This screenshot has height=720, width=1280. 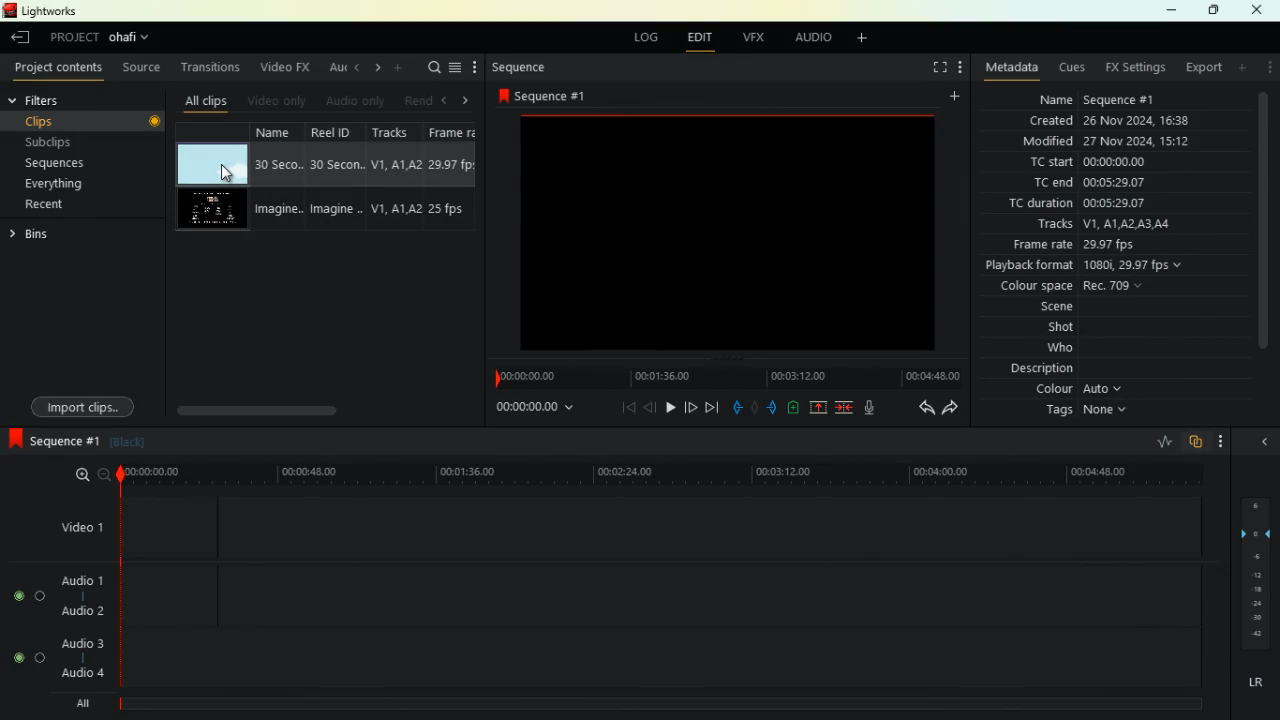 I want to click on shot, so click(x=1066, y=328).